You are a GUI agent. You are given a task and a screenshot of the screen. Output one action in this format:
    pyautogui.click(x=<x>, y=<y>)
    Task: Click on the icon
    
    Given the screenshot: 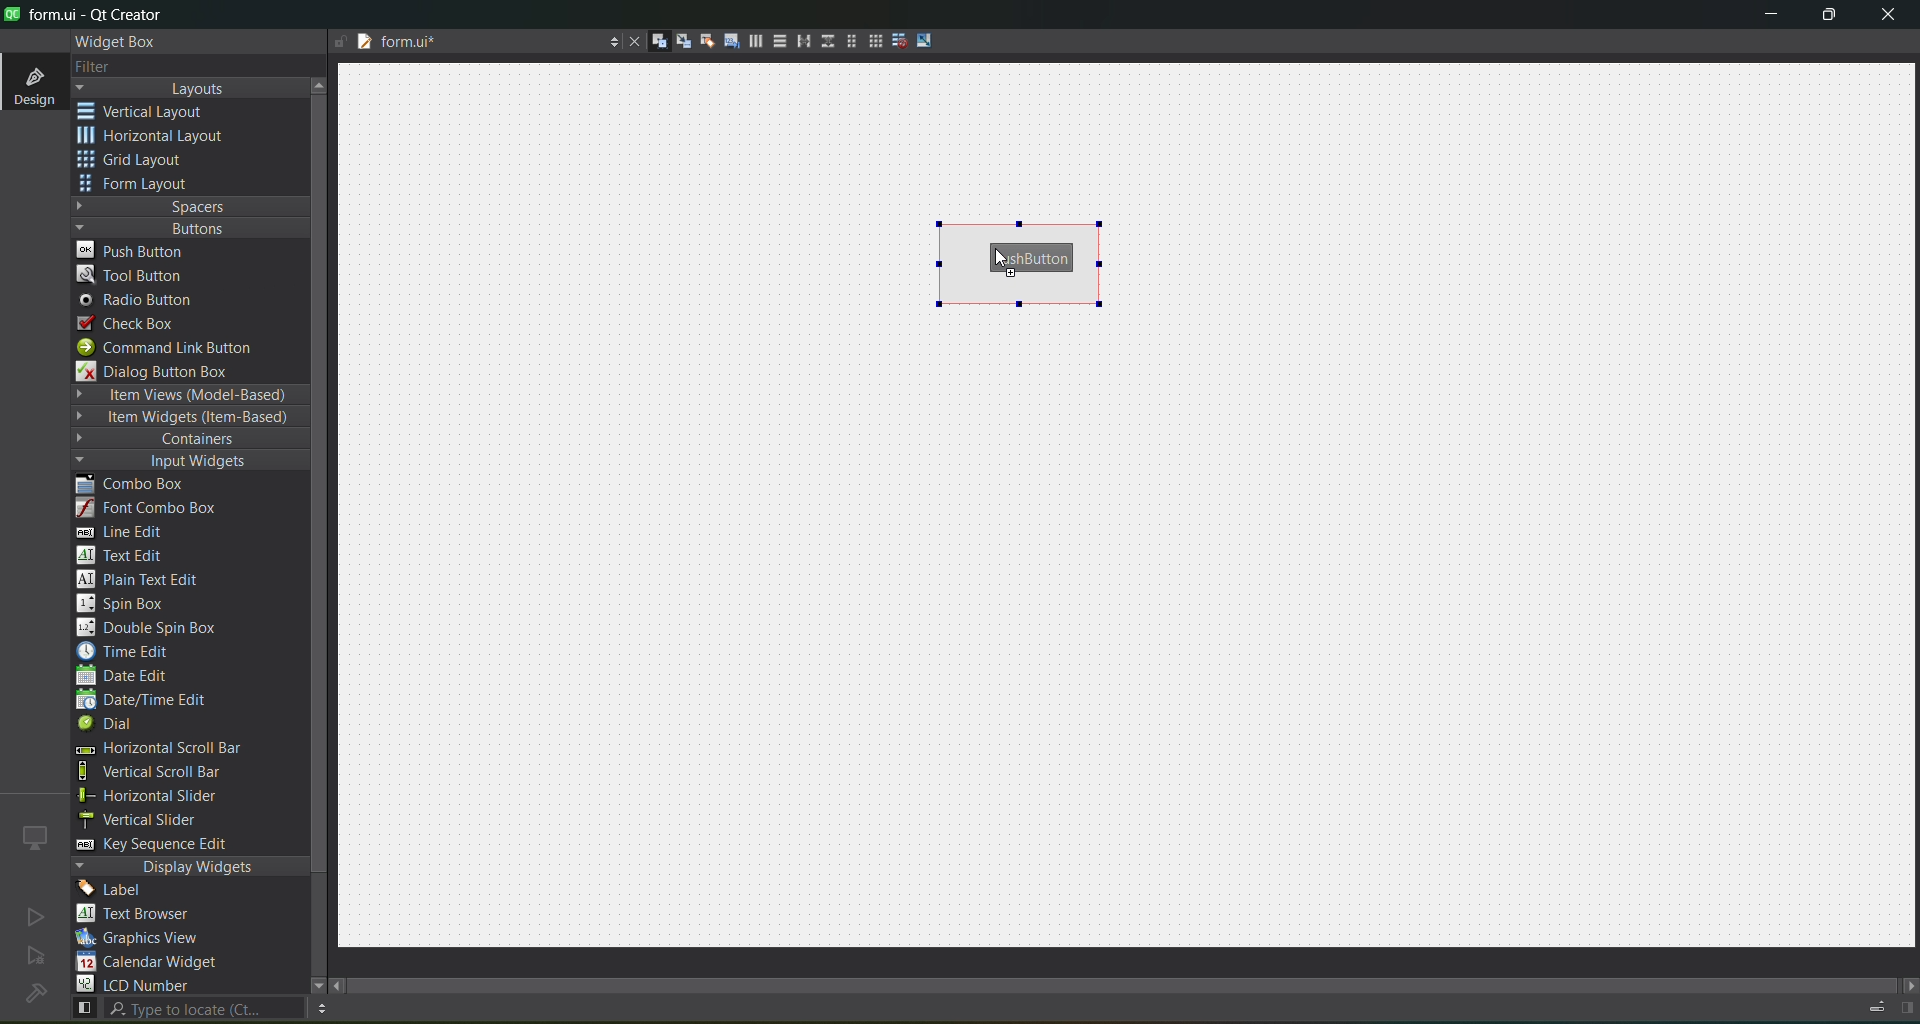 What is the action you would take?
    pyautogui.click(x=36, y=837)
    